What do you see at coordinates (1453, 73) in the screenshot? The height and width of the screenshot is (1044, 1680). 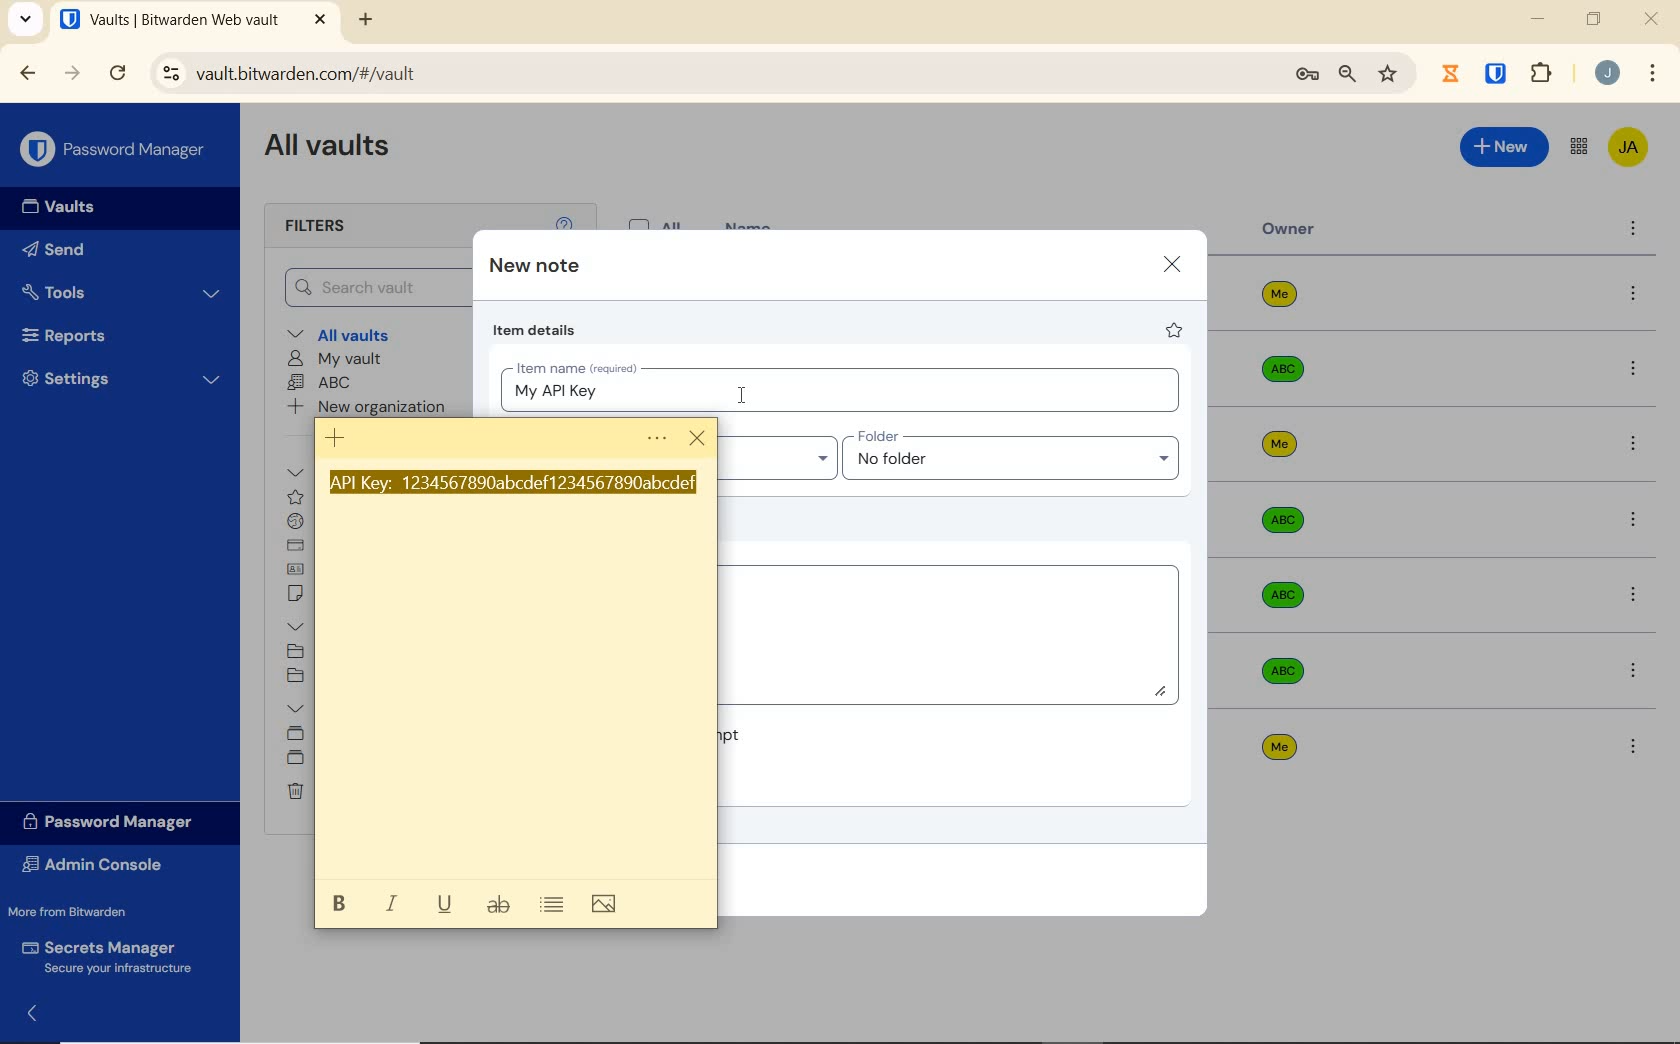 I see `Jibril Extension` at bounding box center [1453, 73].